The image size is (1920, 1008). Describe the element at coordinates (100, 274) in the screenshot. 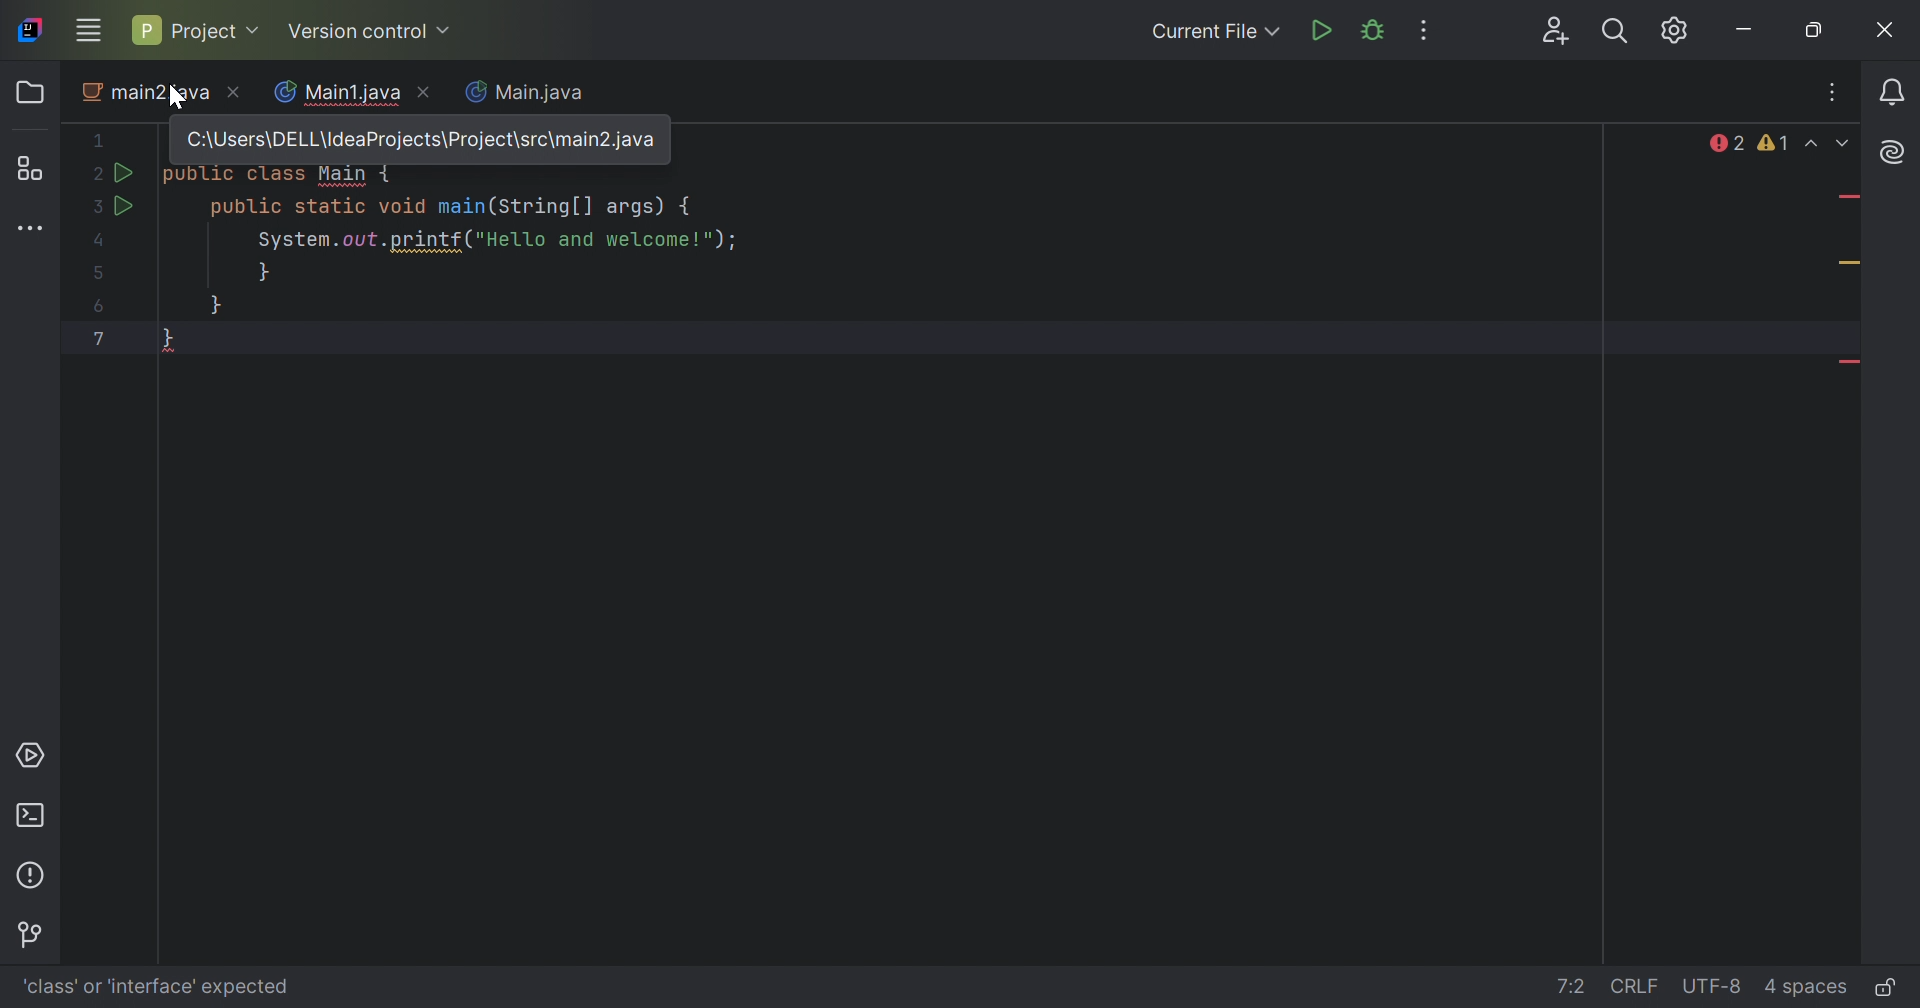

I see `5` at that location.